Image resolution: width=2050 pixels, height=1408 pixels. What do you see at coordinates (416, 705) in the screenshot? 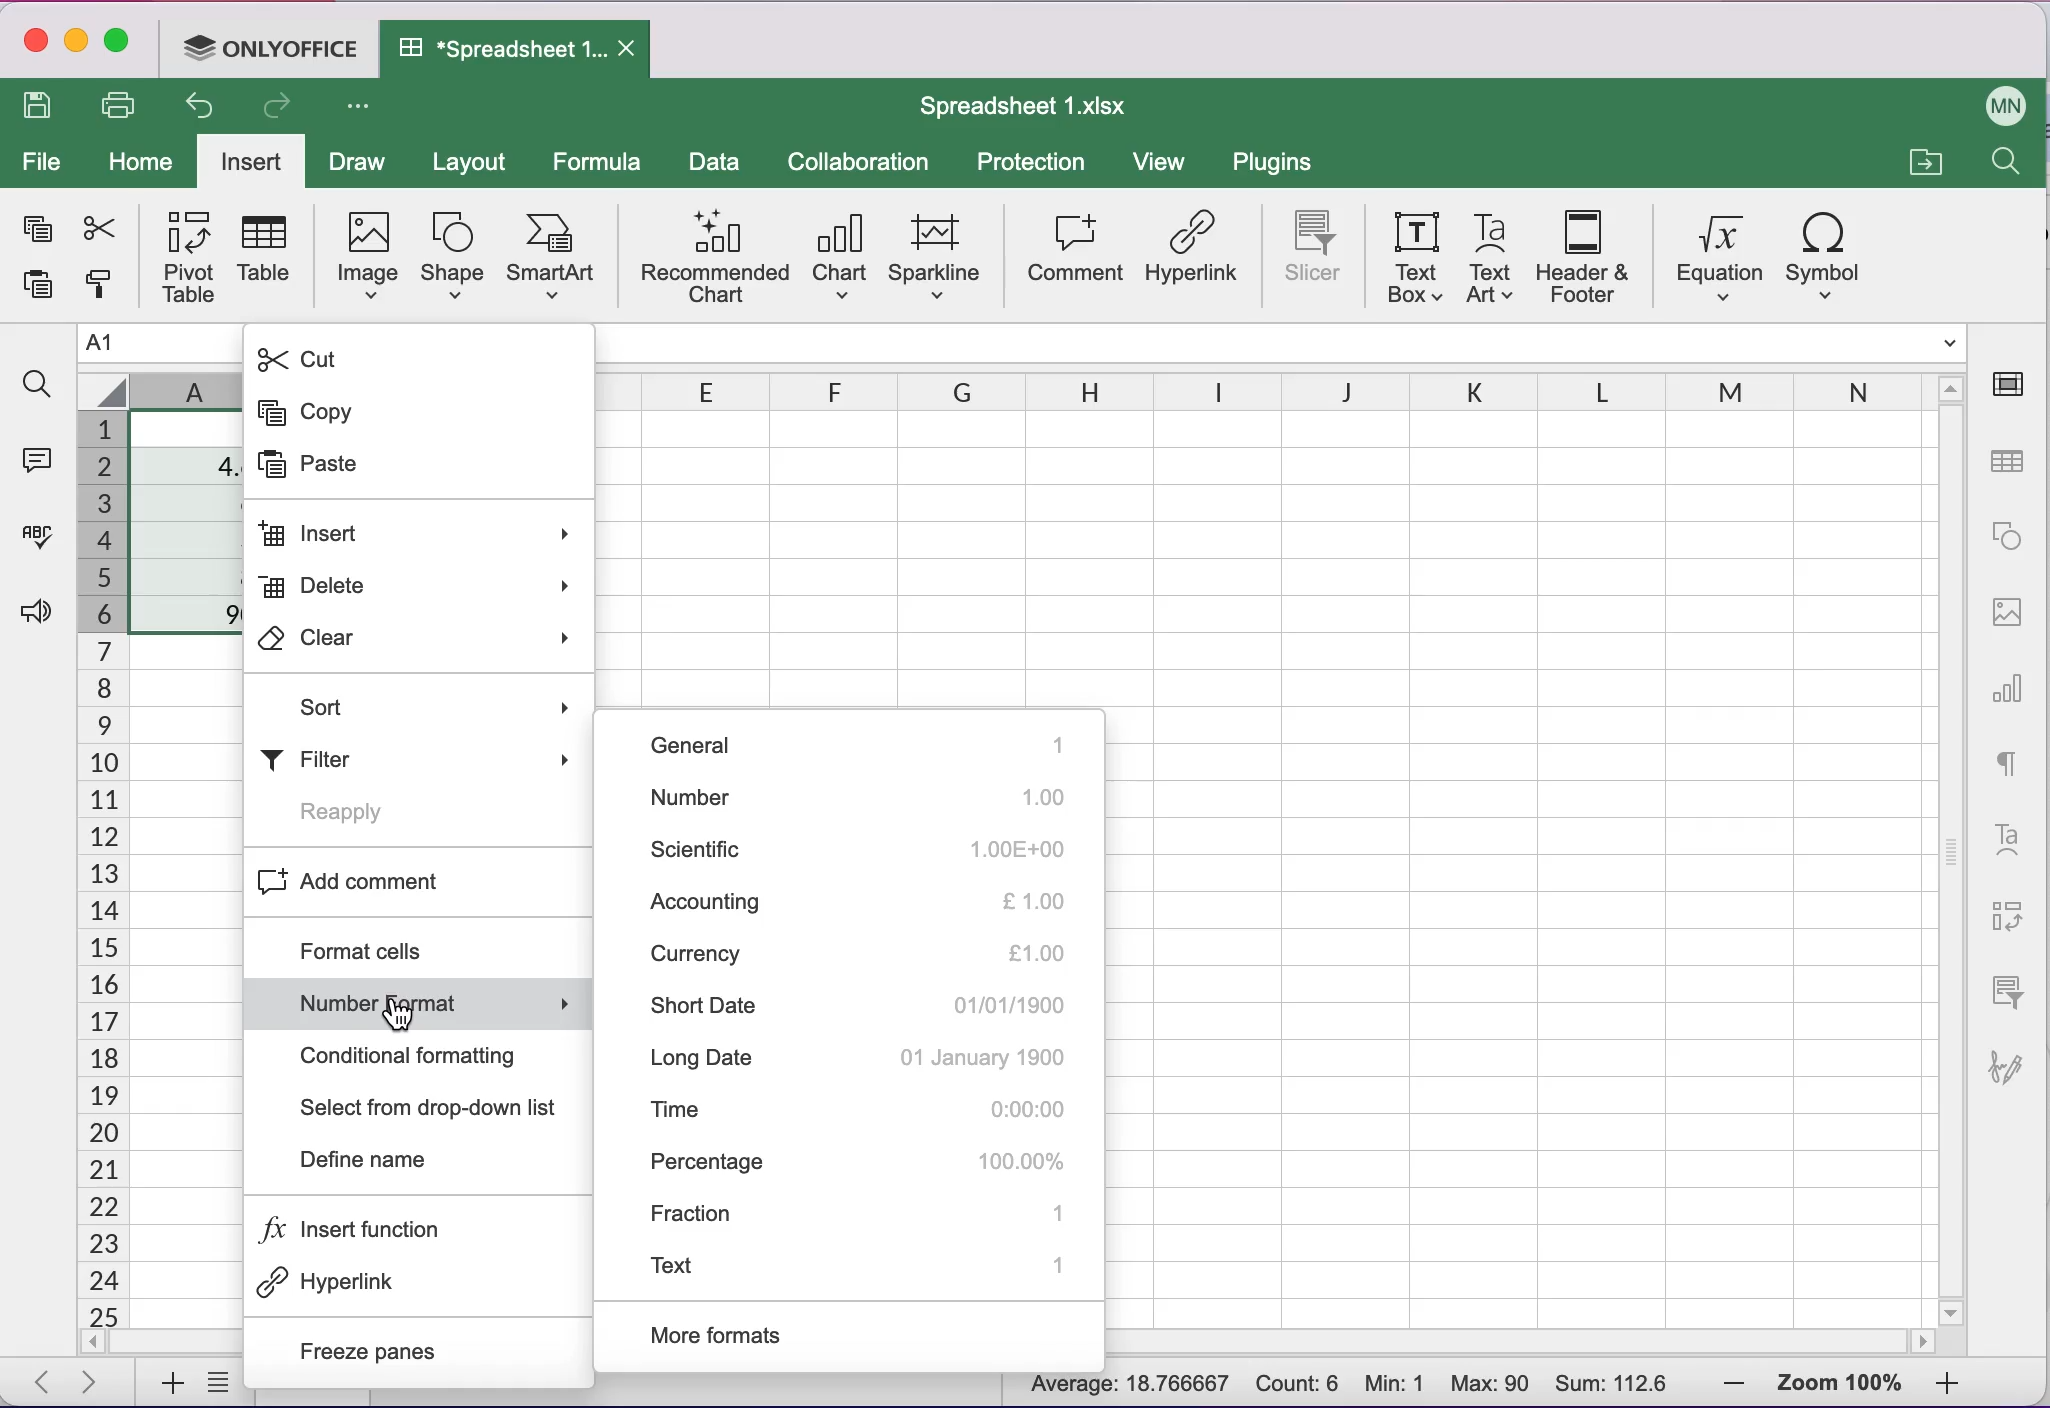
I see `Sort` at bounding box center [416, 705].